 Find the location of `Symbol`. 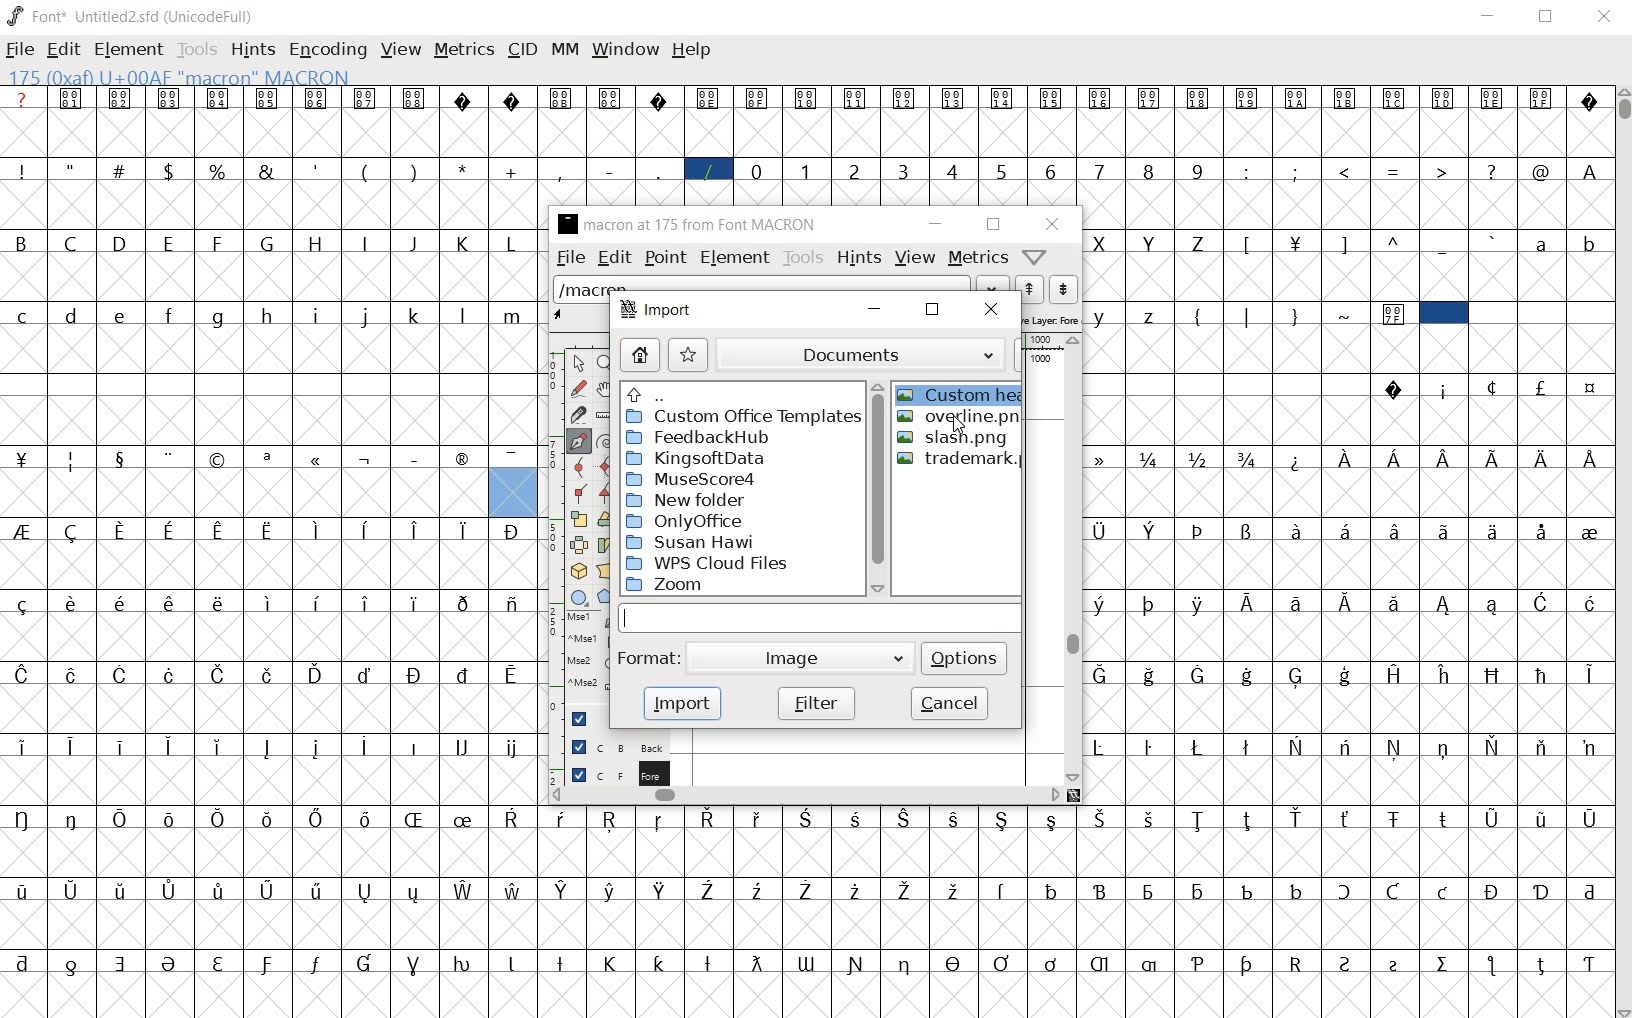

Symbol is located at coordinates (1347, 962).